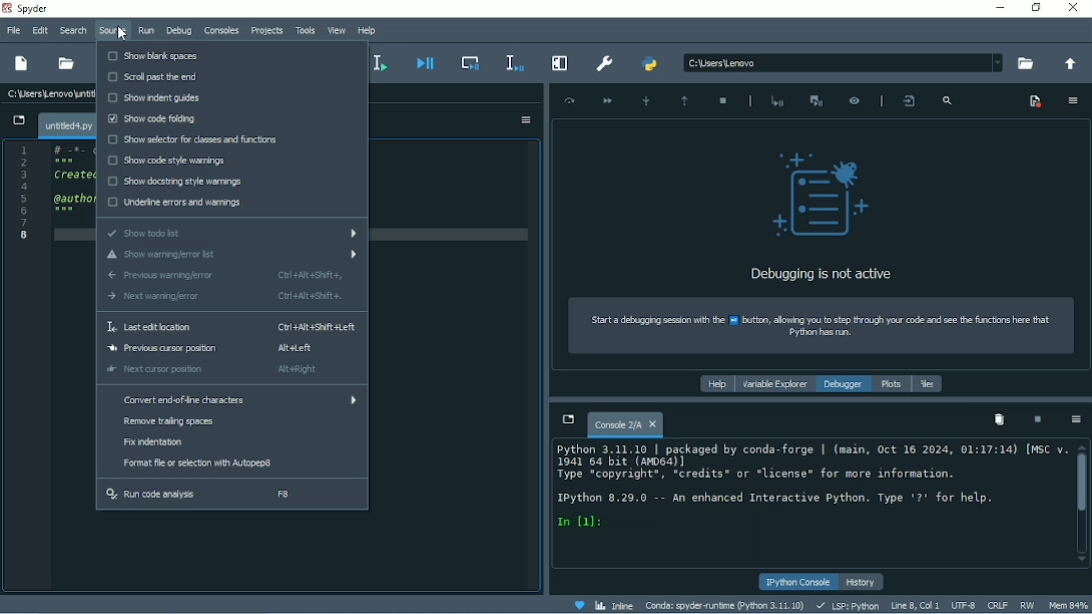 This screenshot has height=614, width=1092. I want to click on Run selection or current file, so click(384, 64).